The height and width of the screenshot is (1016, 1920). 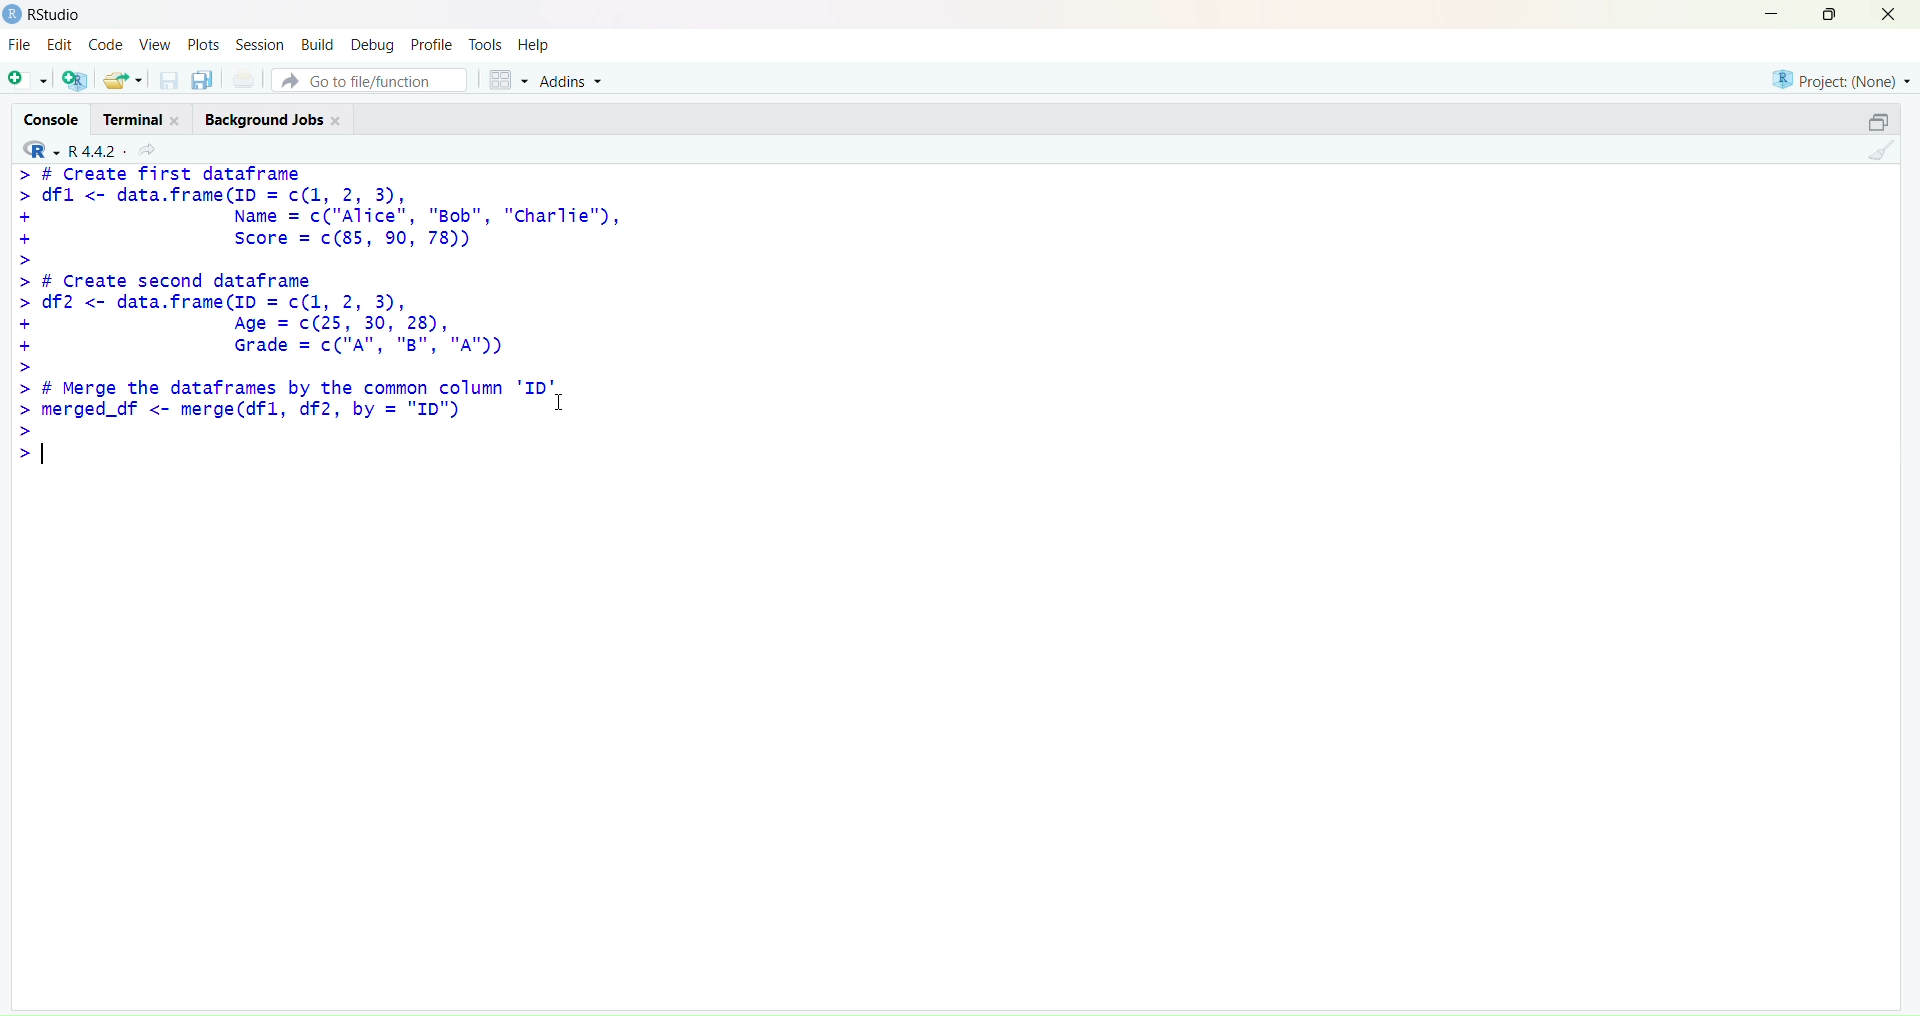 I want to click on Session, so click(x=261, y=45).